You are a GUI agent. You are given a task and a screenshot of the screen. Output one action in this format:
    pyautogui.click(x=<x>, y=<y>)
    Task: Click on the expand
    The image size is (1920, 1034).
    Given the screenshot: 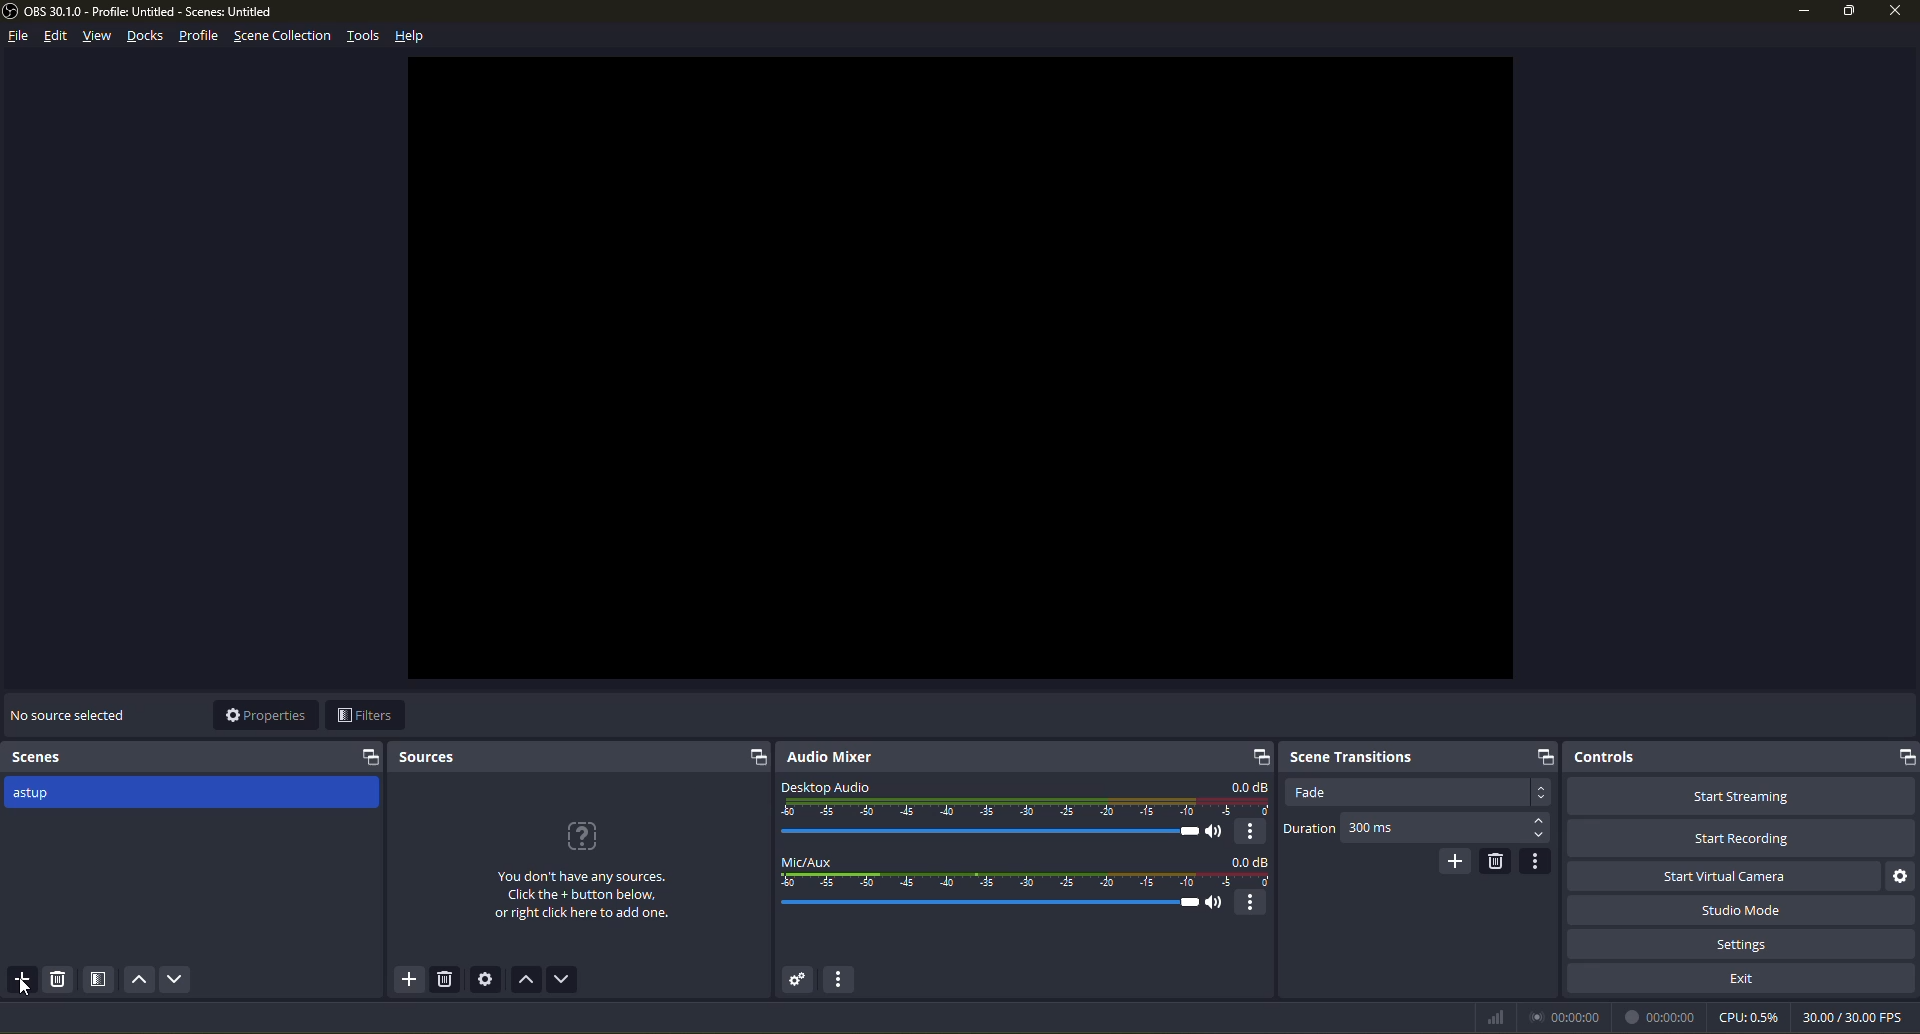 What is the action you would take?
    pyautogui.click(x=1904, y=755)
    